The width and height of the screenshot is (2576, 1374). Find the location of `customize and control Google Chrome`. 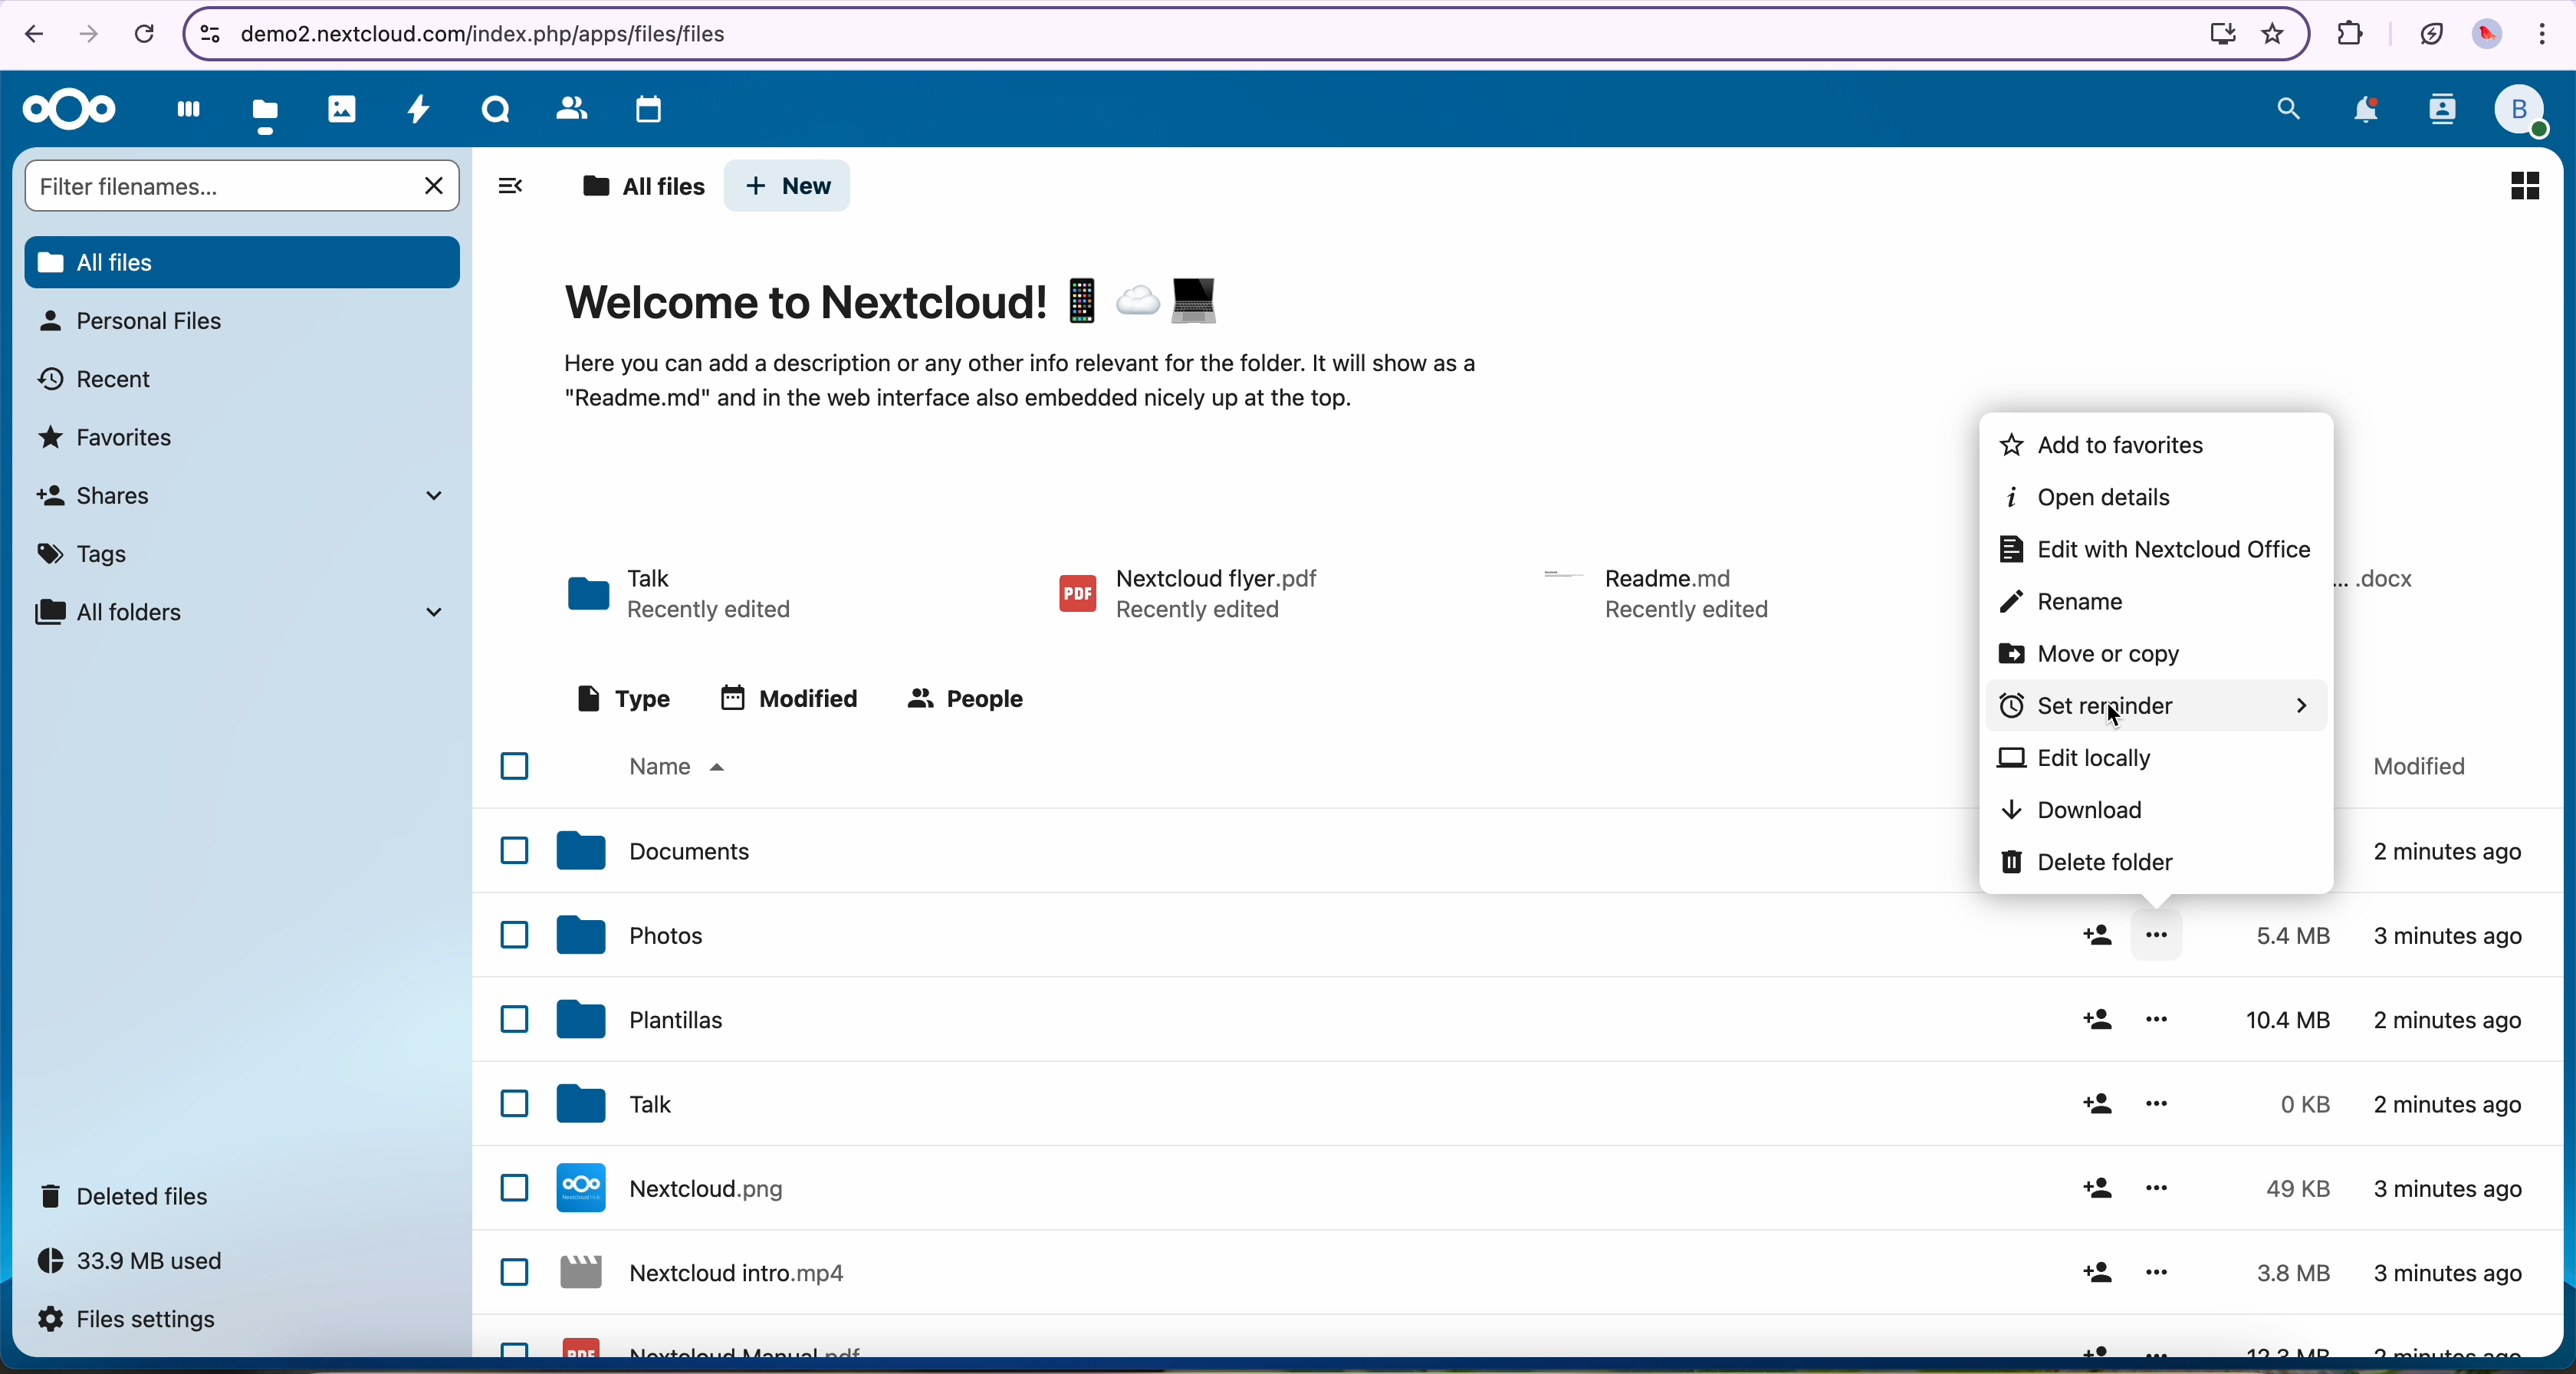

customize and control Google Chrome is located at coordinates (2545, 37).